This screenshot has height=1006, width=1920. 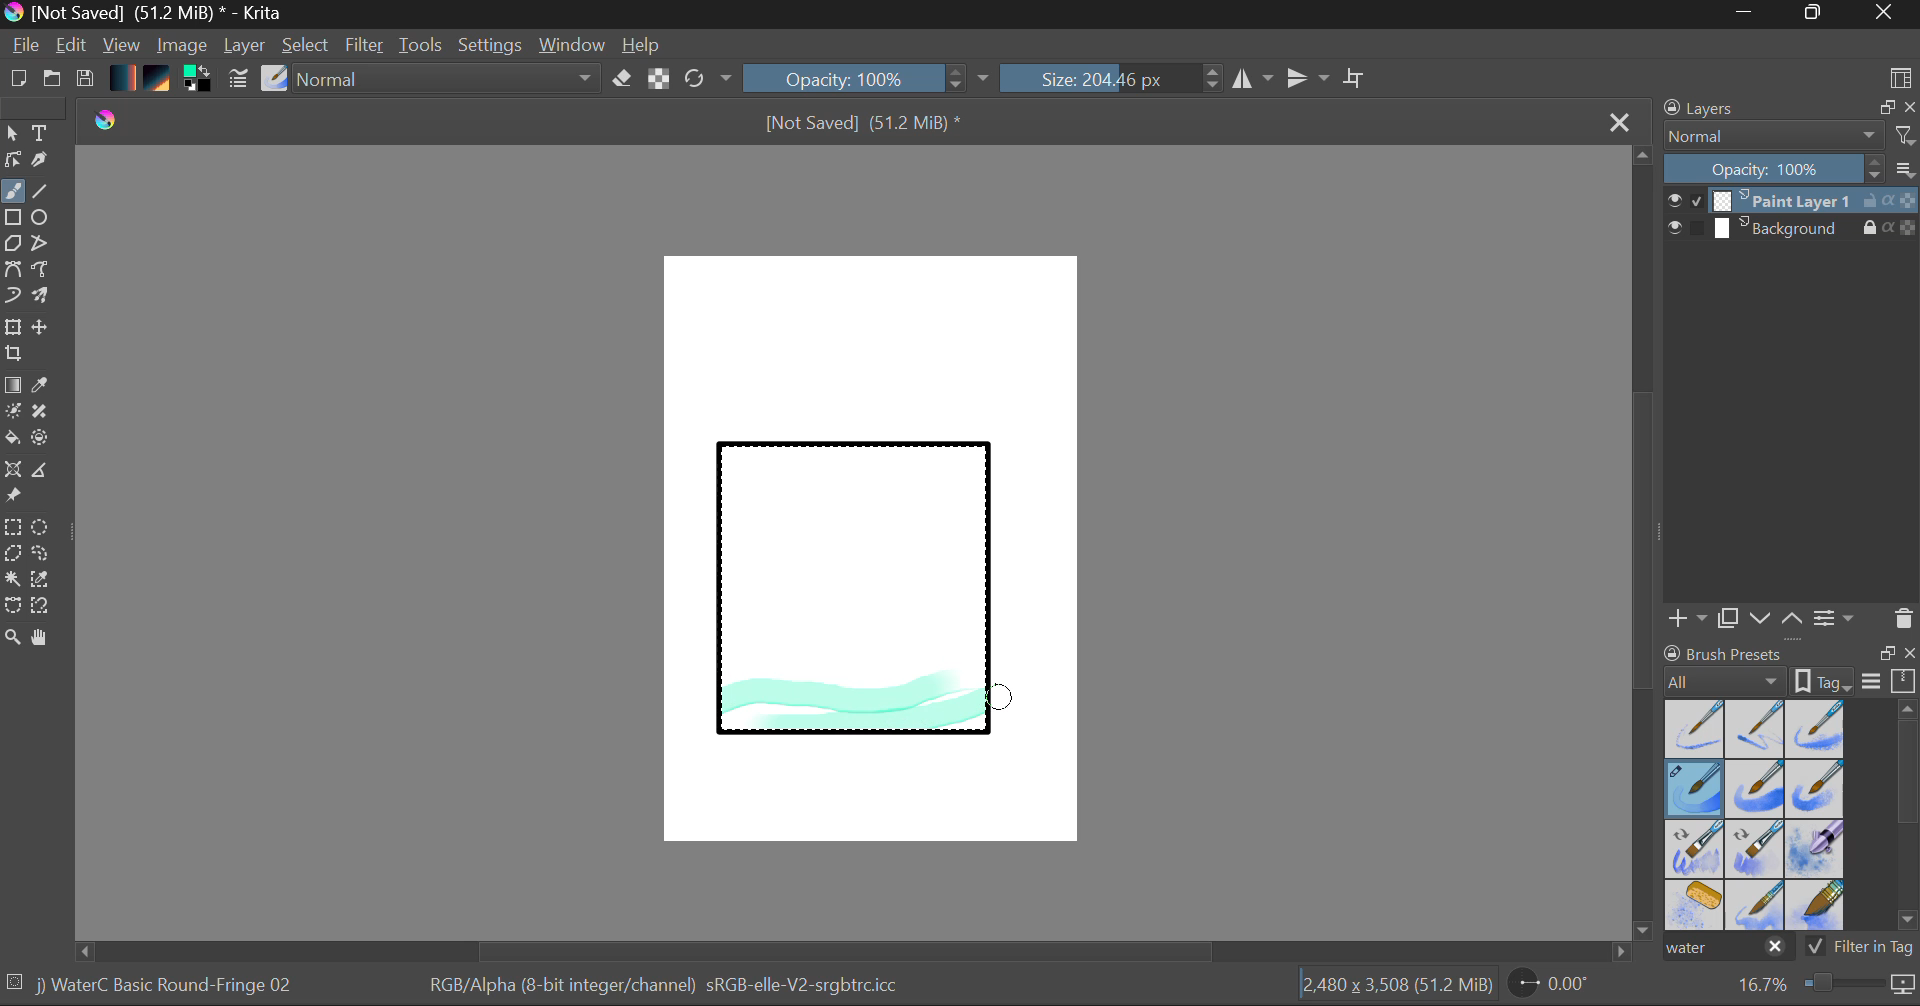 What do you see at coordinates (1814, 729) in the screenshot?
I see `Water C - Wet Pattern` at bounding box center [1814, 729].